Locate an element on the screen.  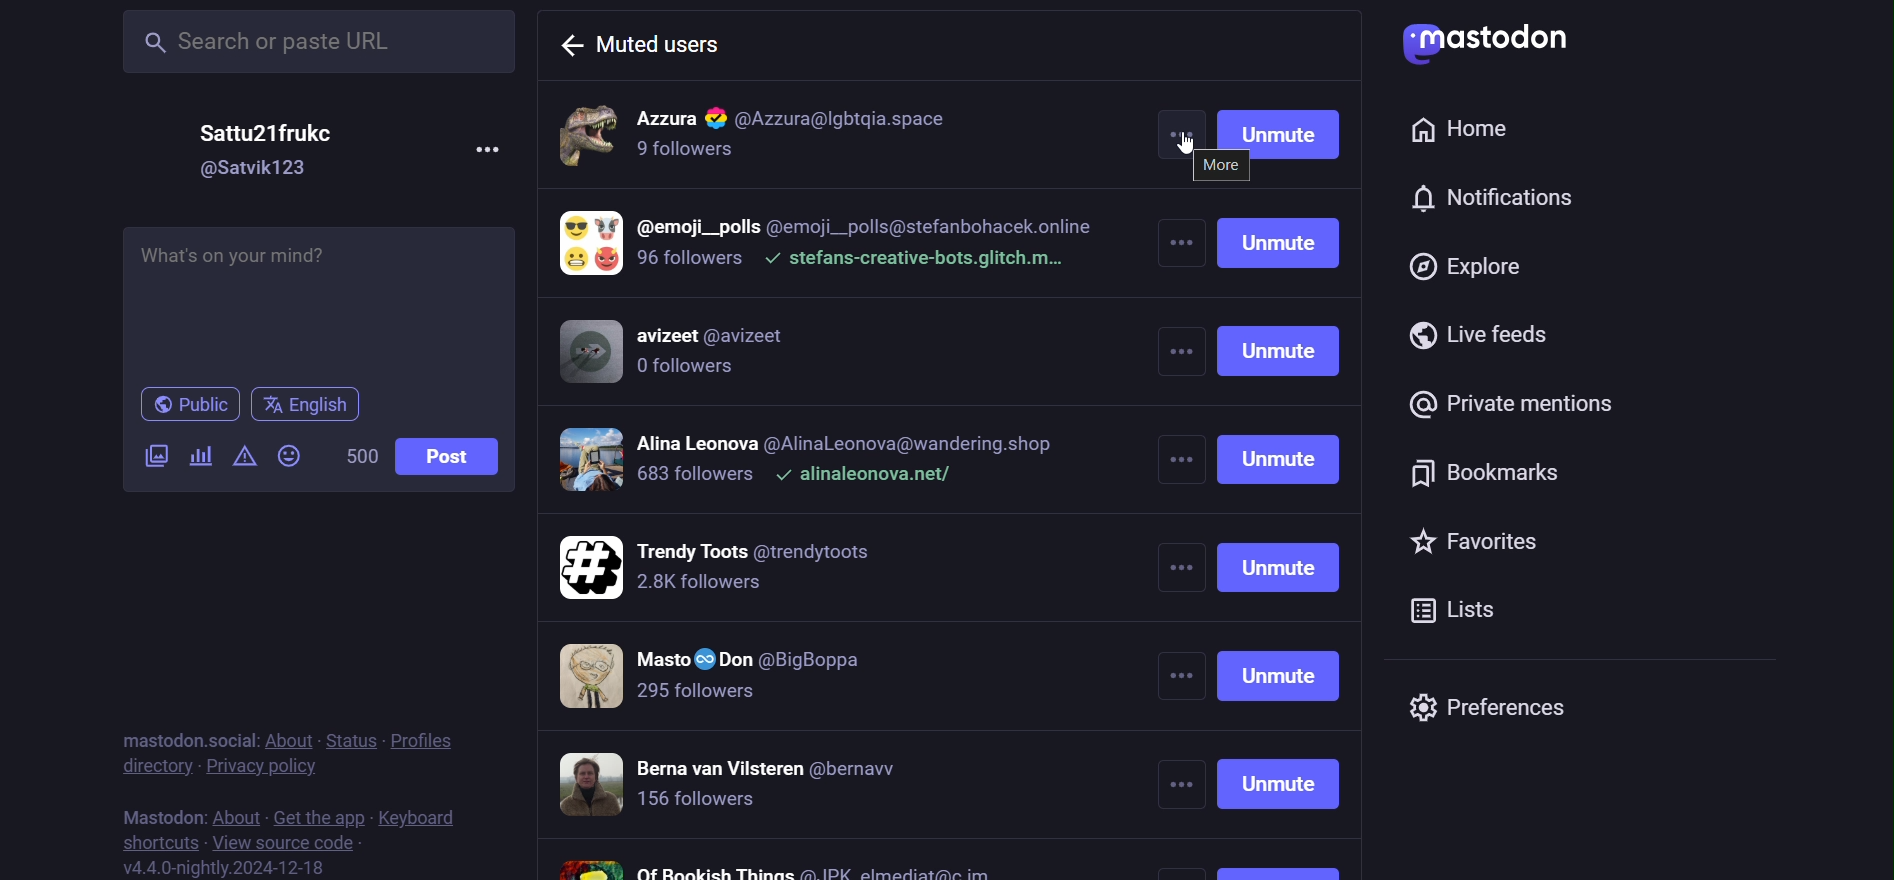
explore is located at coordinates (1470, 265).